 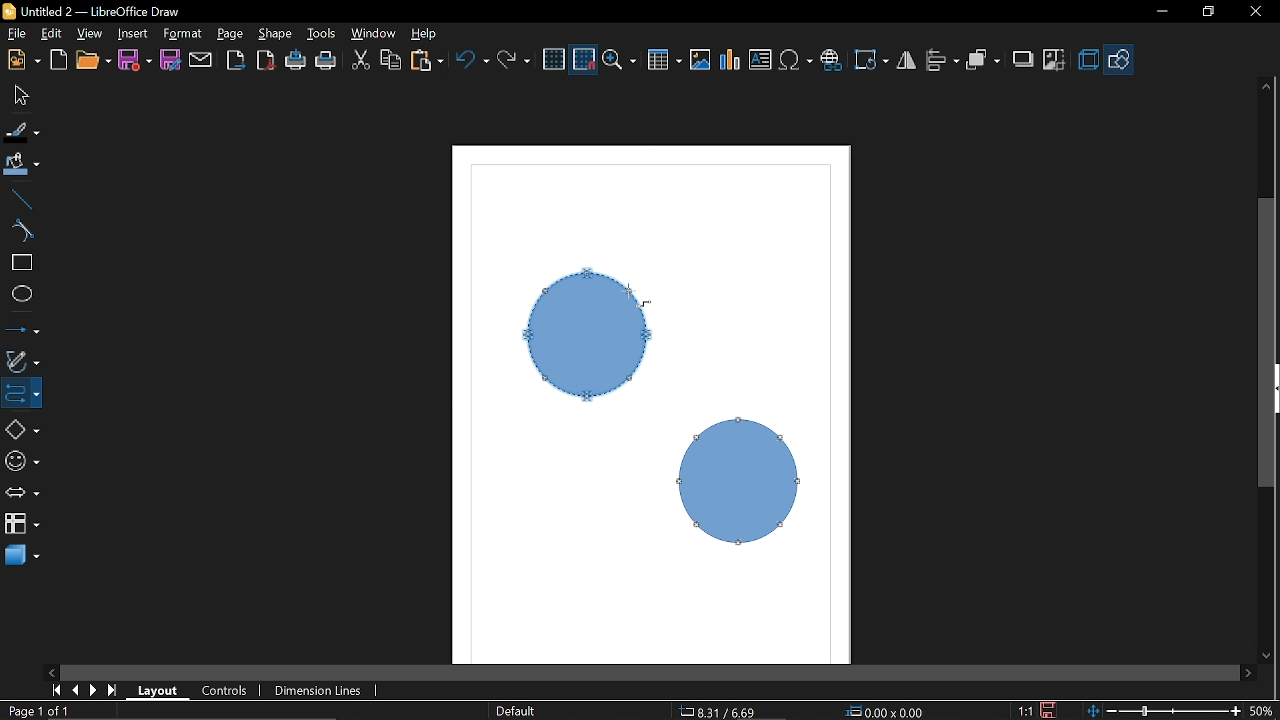 I want to click on Curves and polygons, so click(x=22, y=362).